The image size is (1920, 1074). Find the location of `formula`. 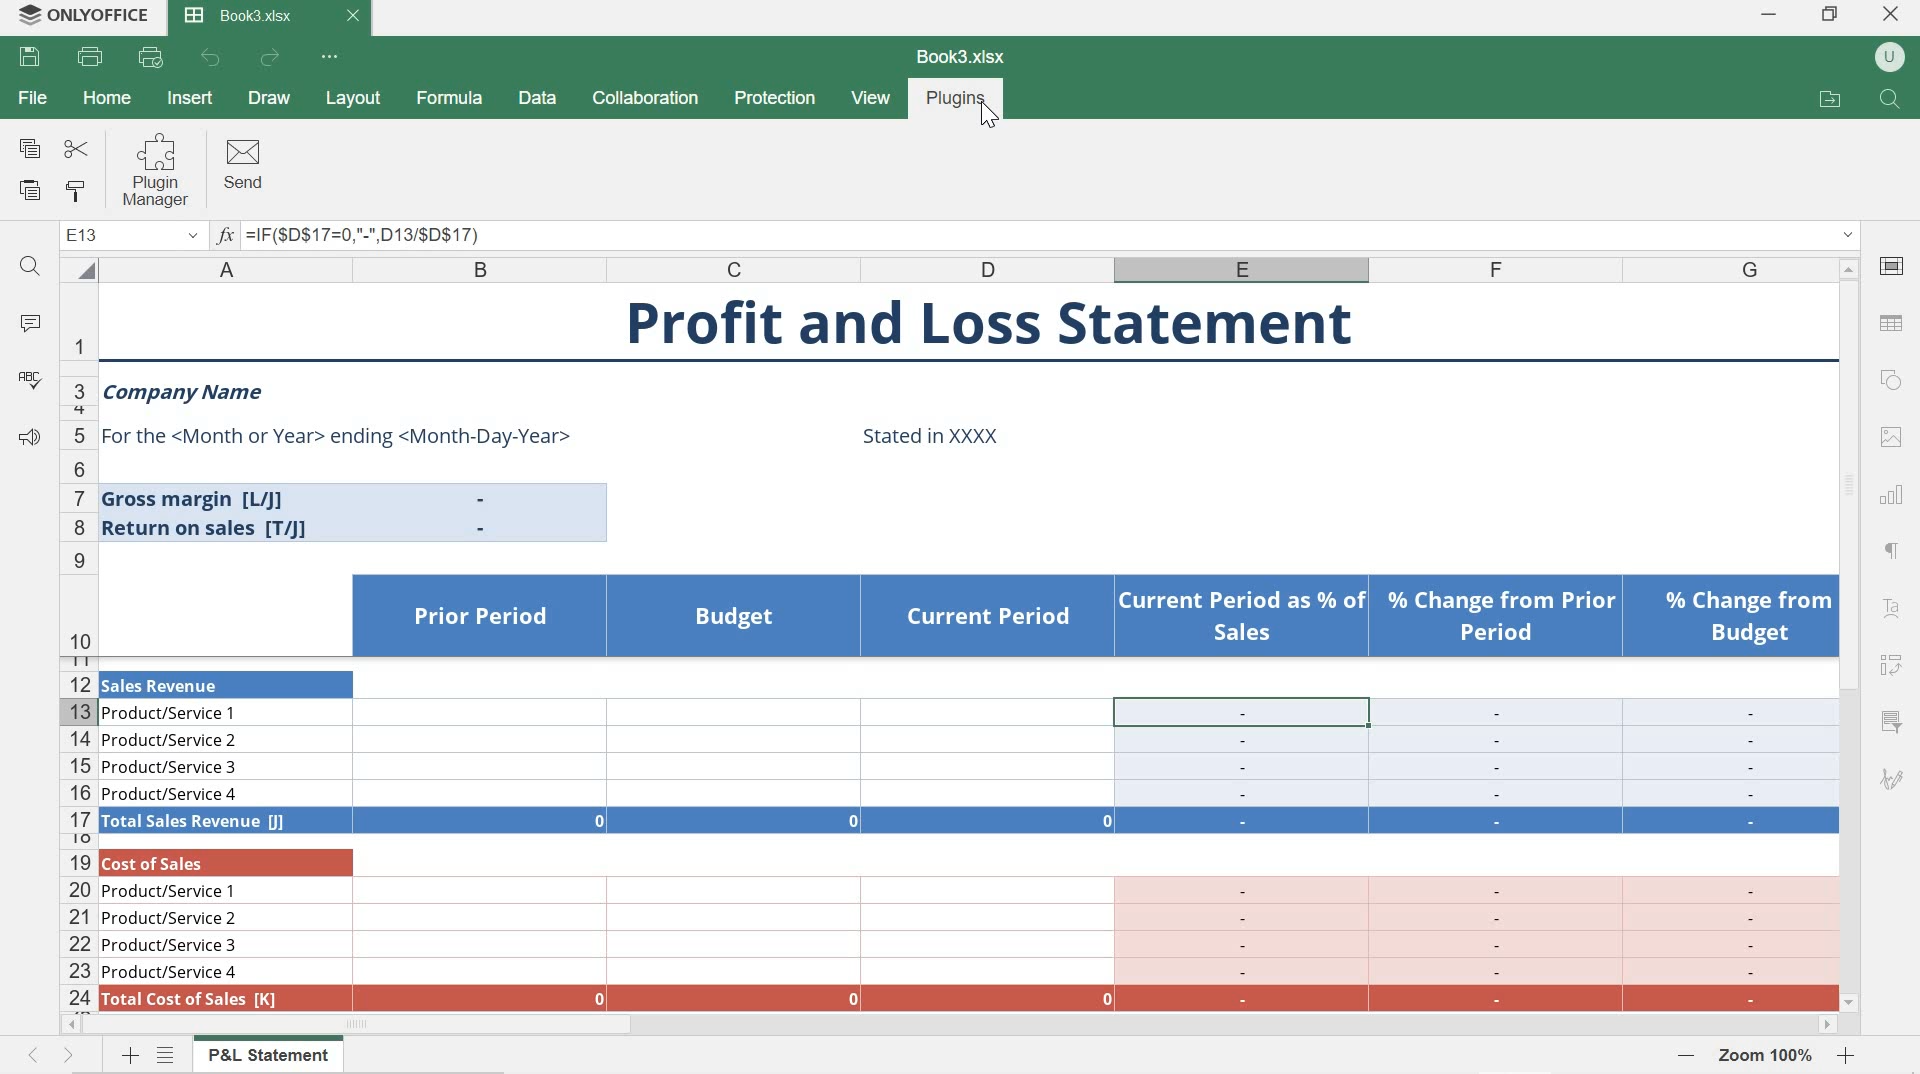

formula is located at coordinates (451, 100).